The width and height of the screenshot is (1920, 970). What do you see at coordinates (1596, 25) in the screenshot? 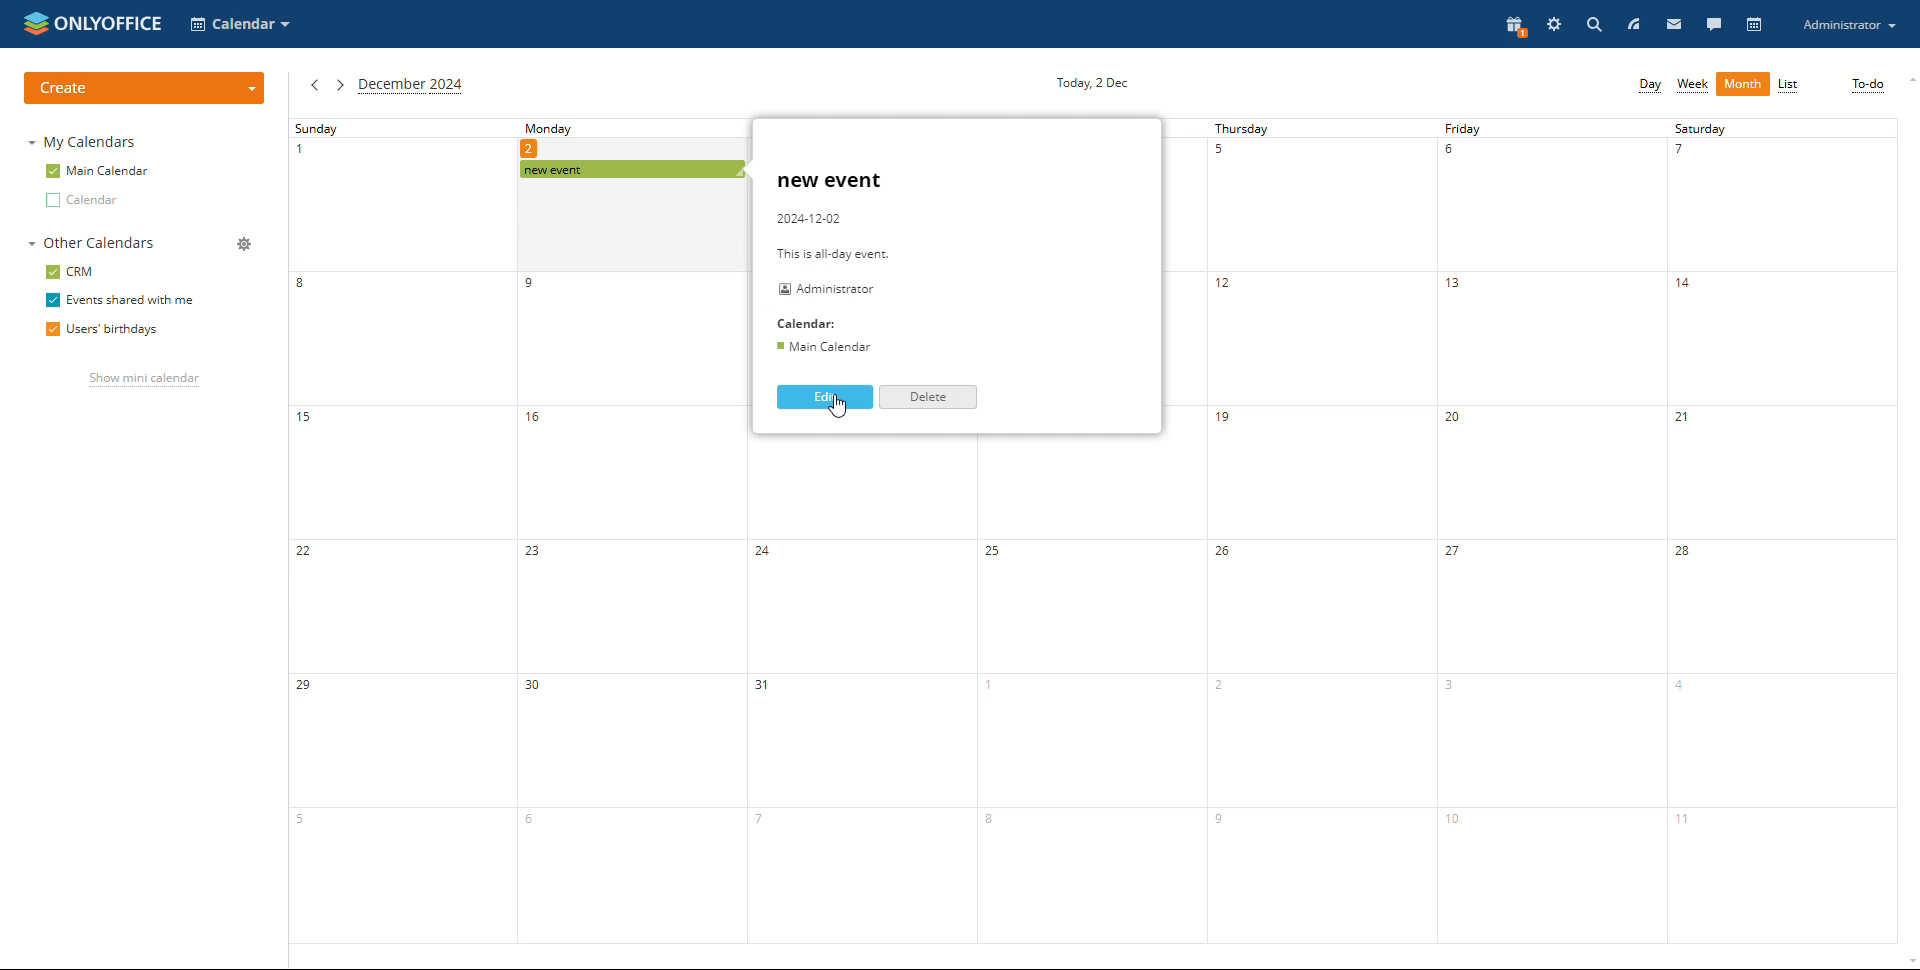
I see `search` at bounding box center [1596, 25].